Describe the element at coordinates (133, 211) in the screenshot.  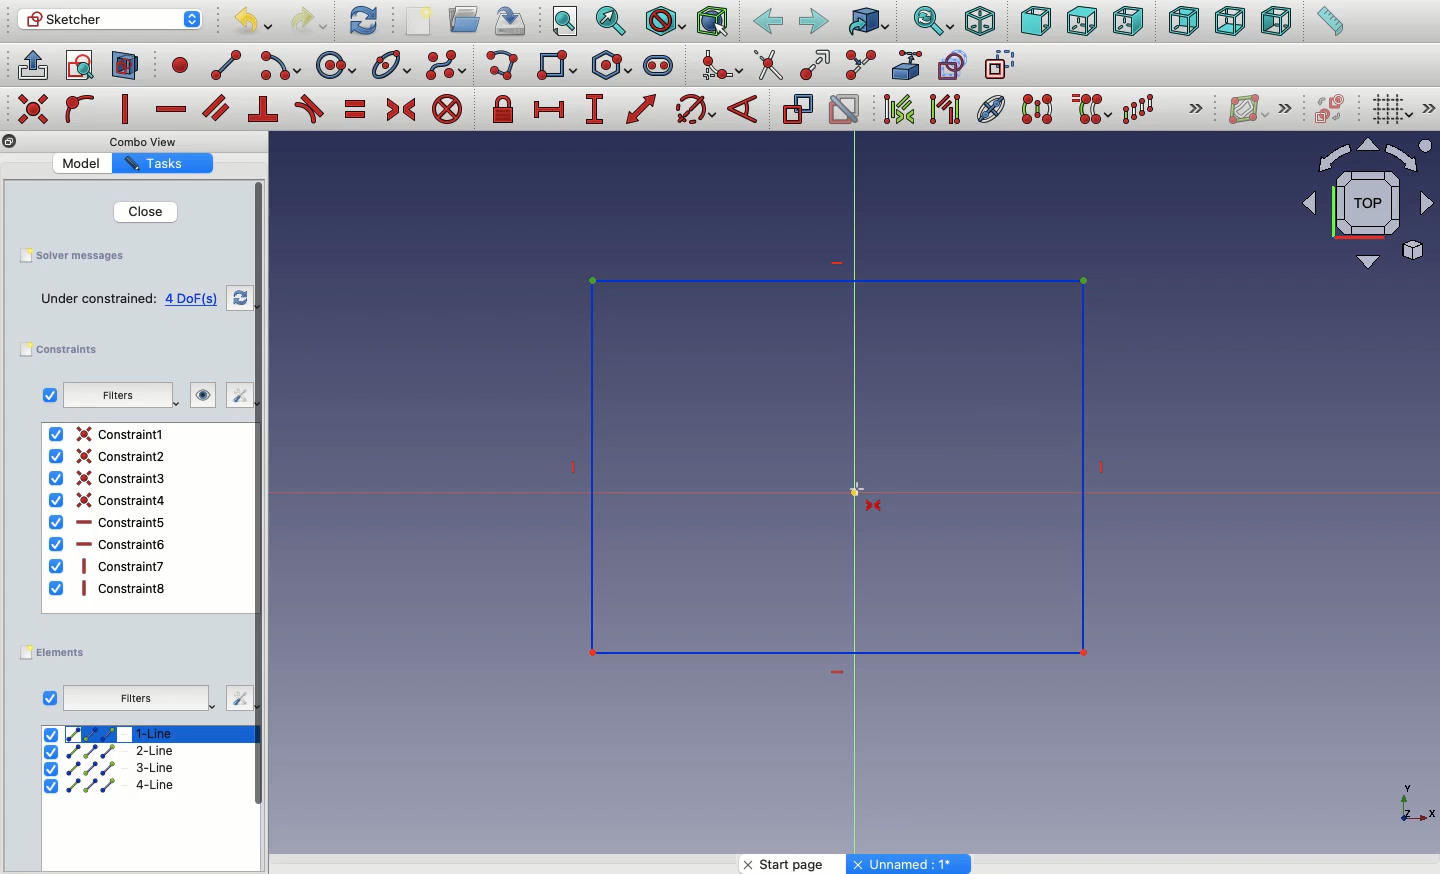
I see `Close` at that location.